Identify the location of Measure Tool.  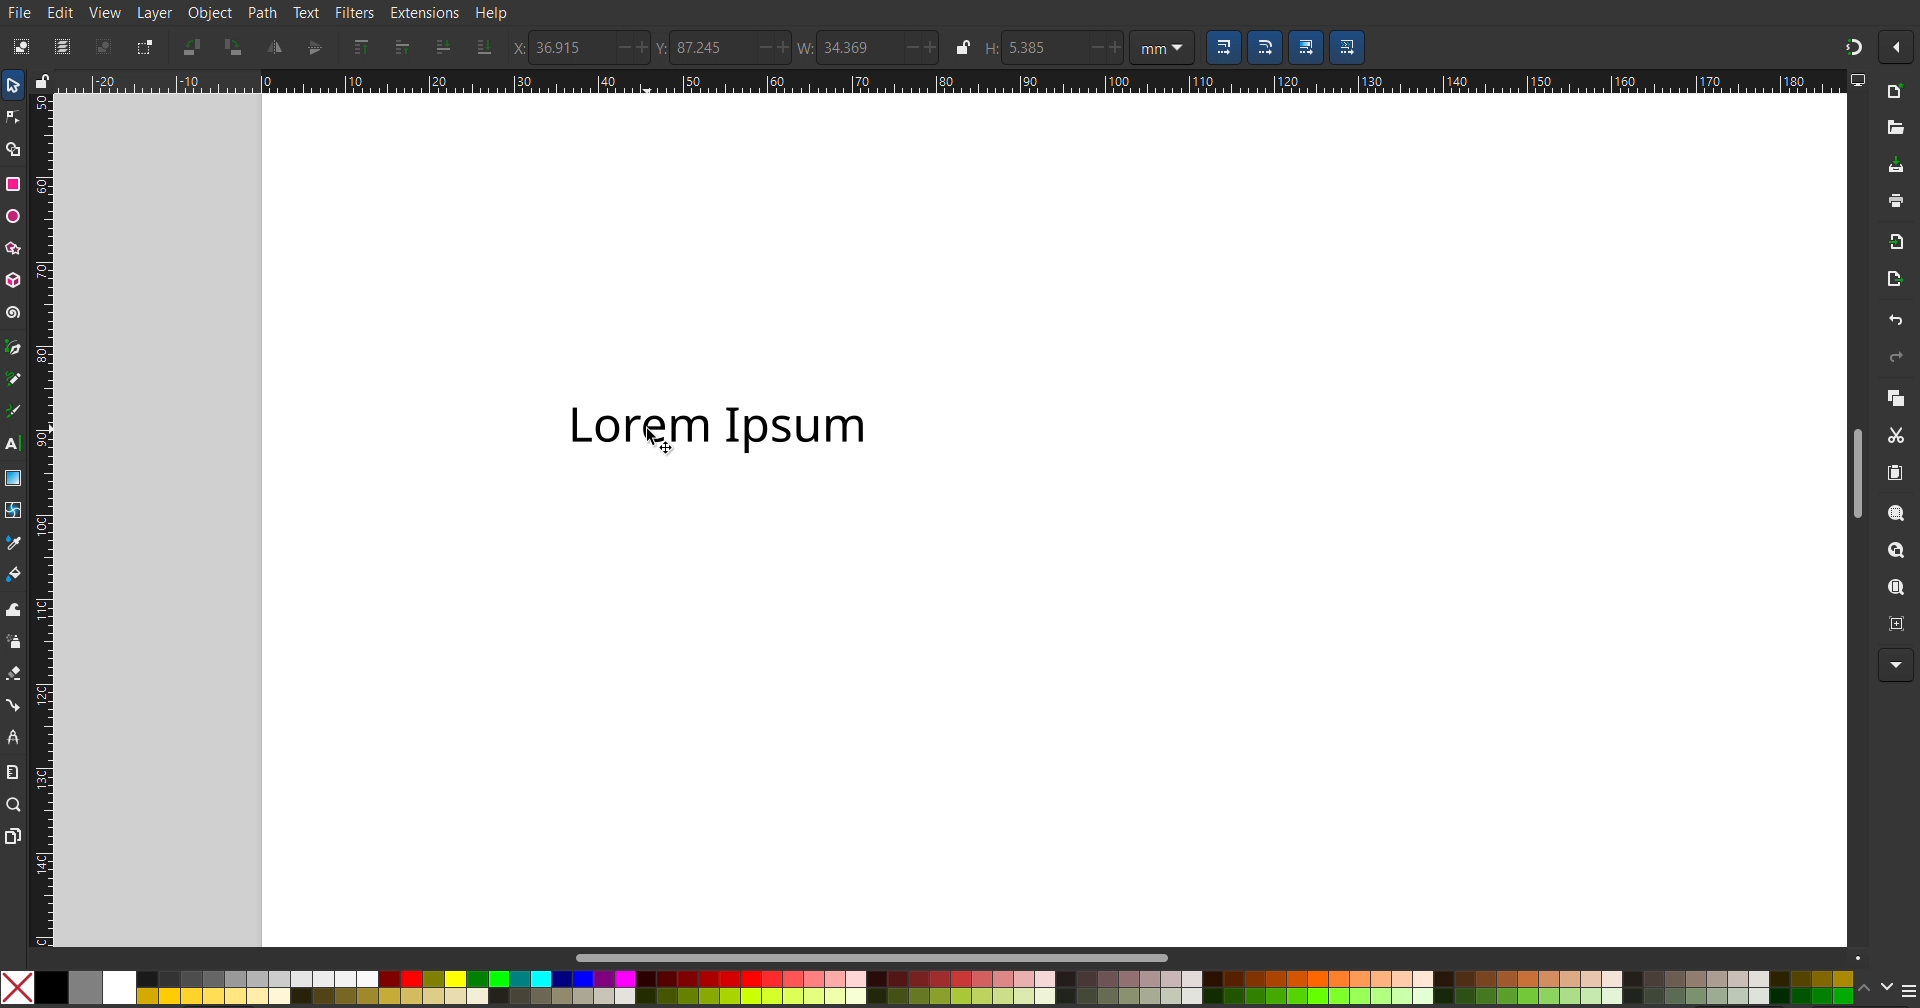
(14, 772).